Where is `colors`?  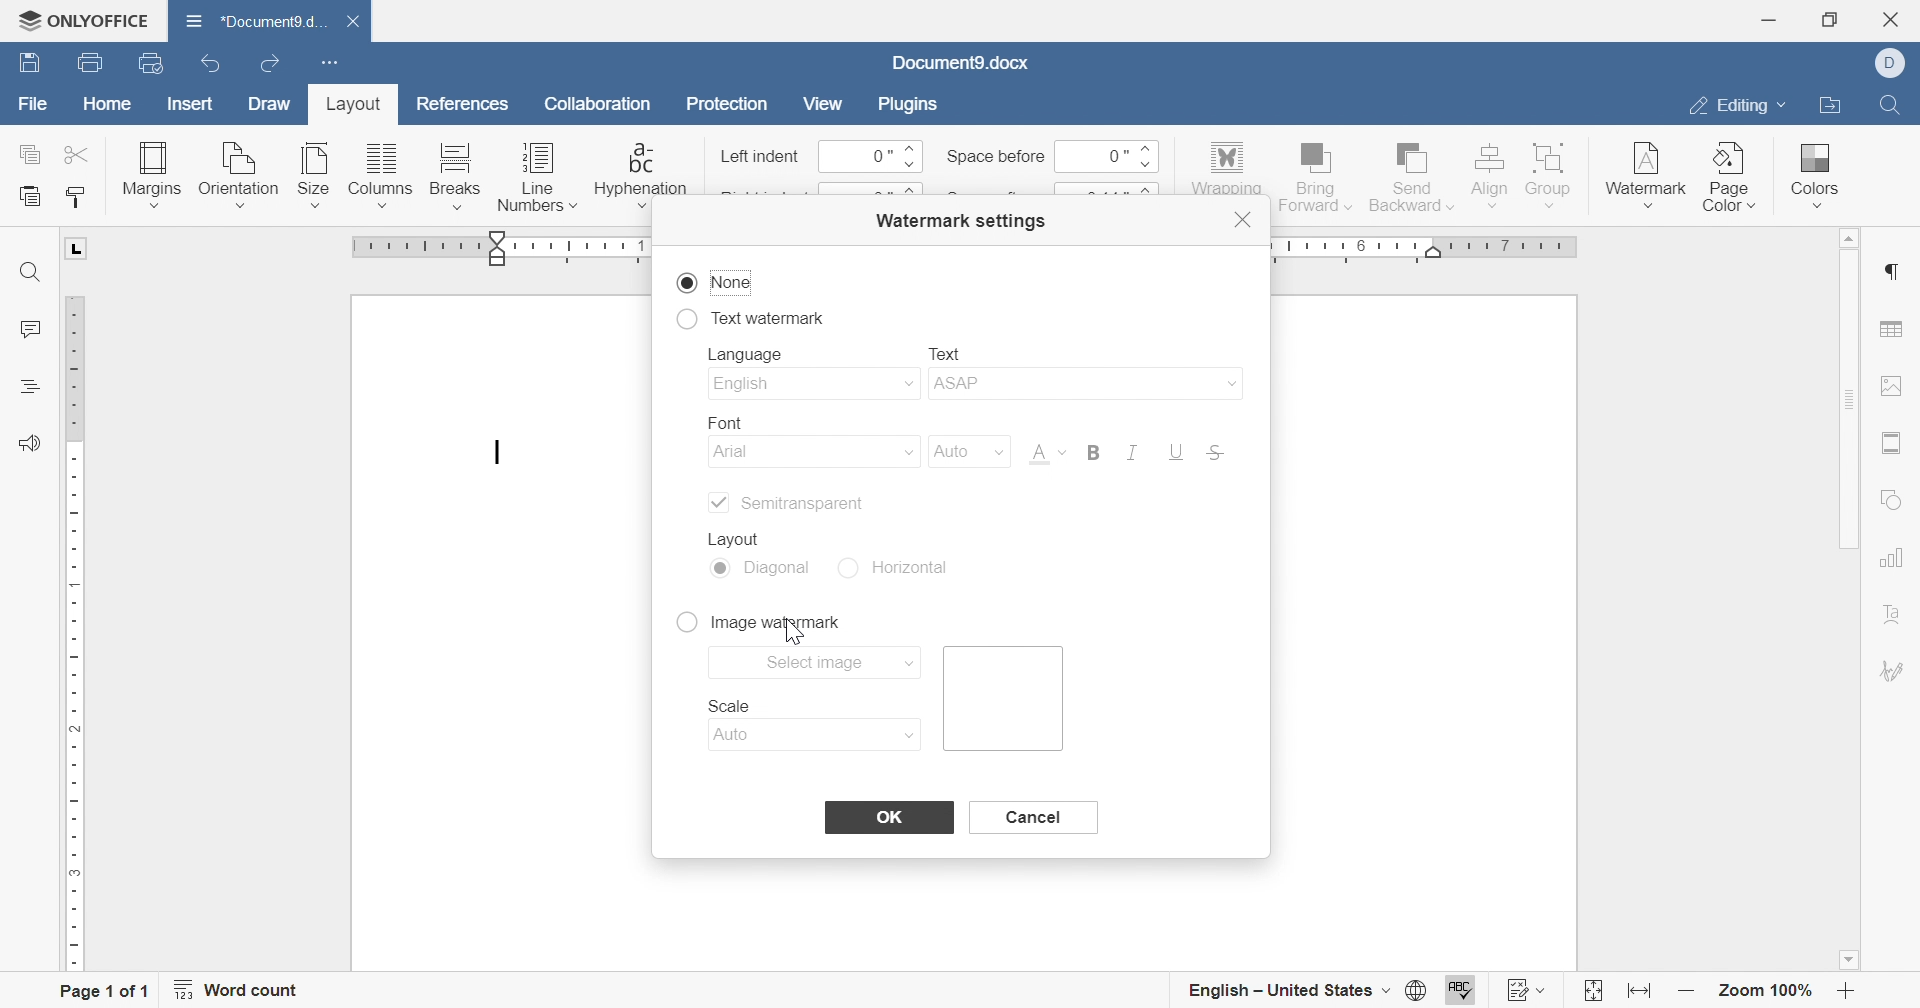 colors is located at coordinates (1811, 168).